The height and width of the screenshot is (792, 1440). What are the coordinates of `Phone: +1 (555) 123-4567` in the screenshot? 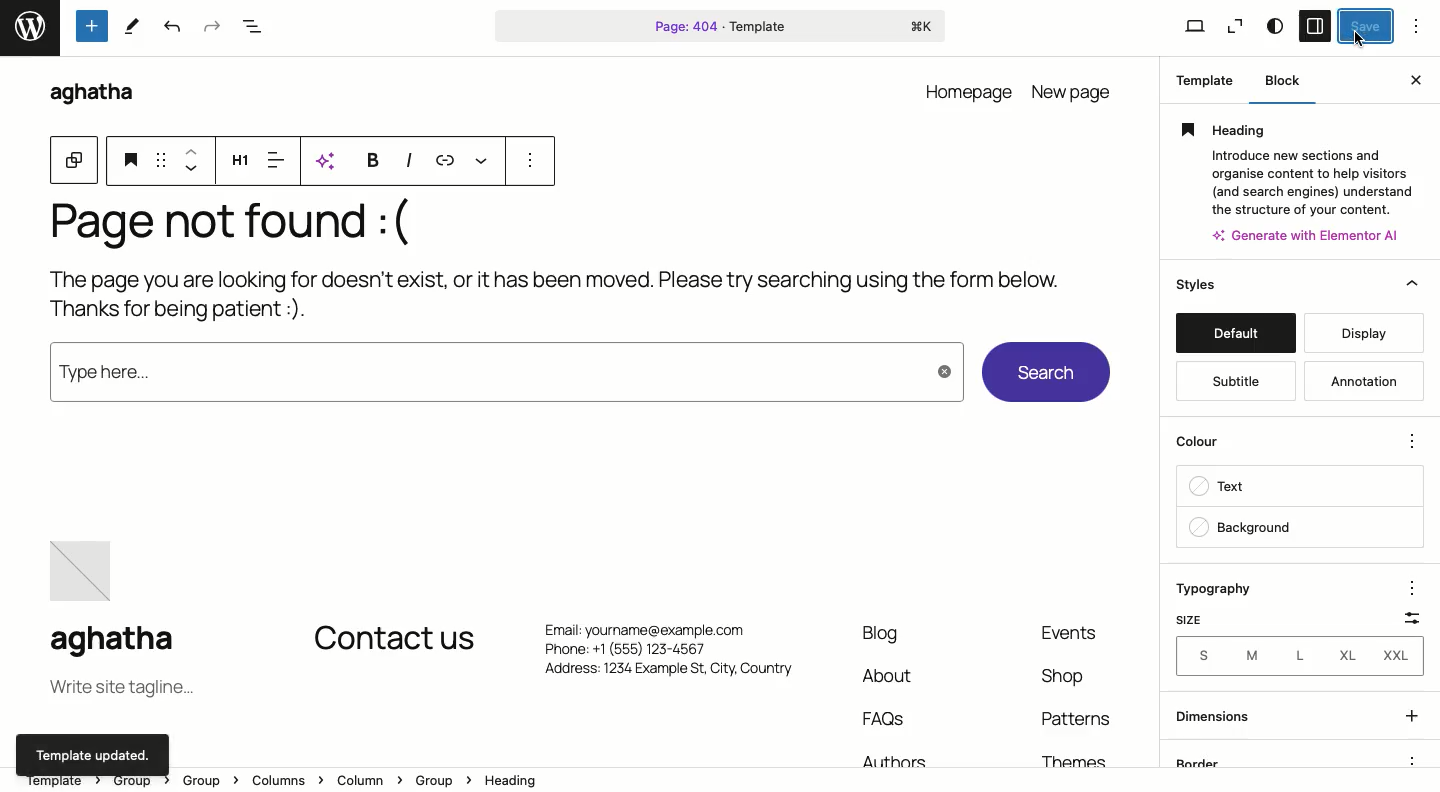 It's located at (665, 650).